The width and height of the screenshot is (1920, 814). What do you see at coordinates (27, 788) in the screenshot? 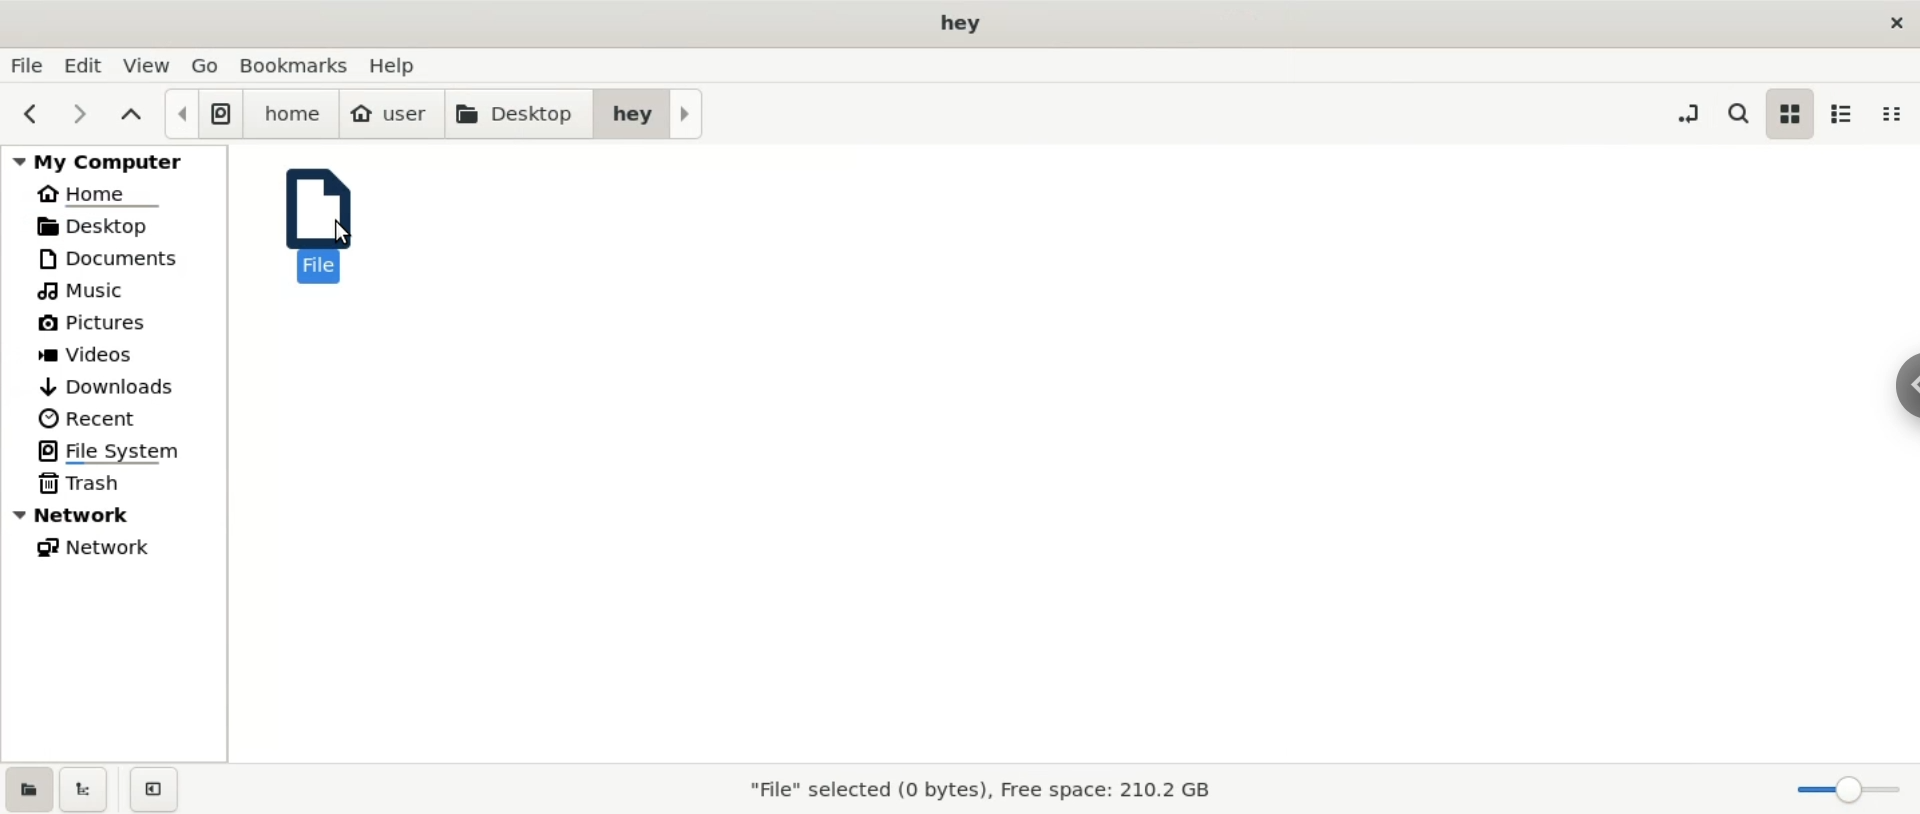
I see `show places` at bounding box center [27, 788].